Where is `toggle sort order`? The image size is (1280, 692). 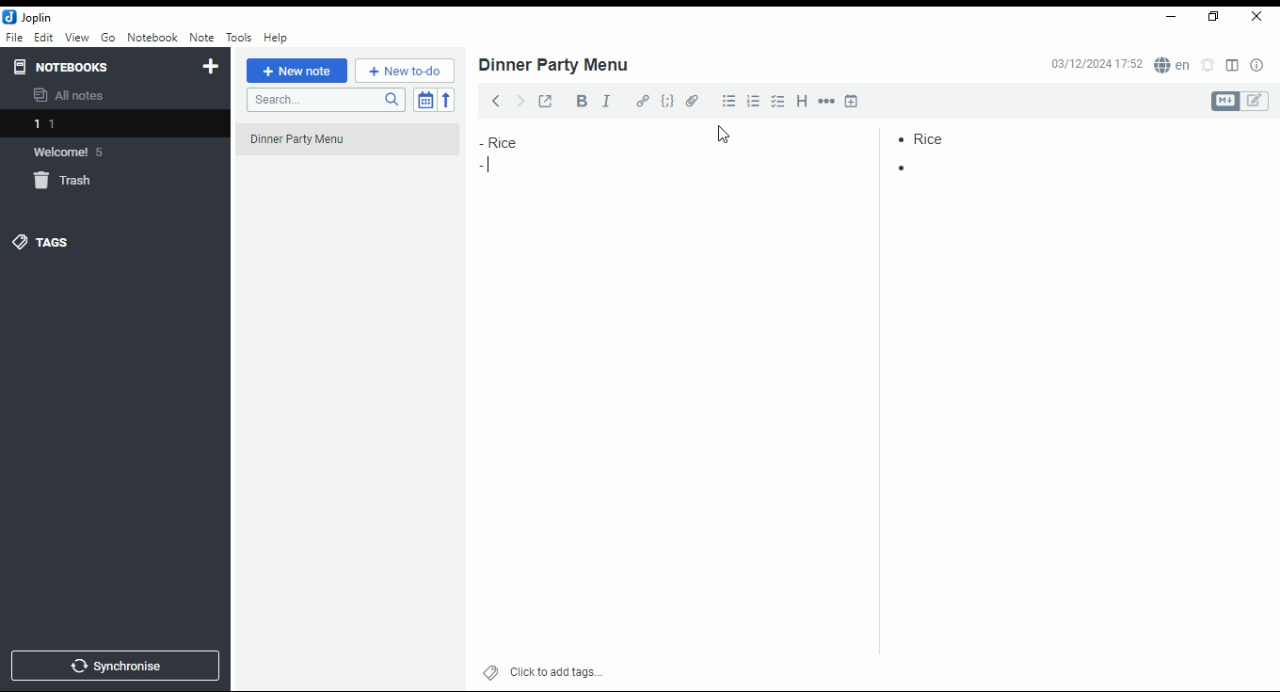 toggle sort order is located at coordinates (424, 99).